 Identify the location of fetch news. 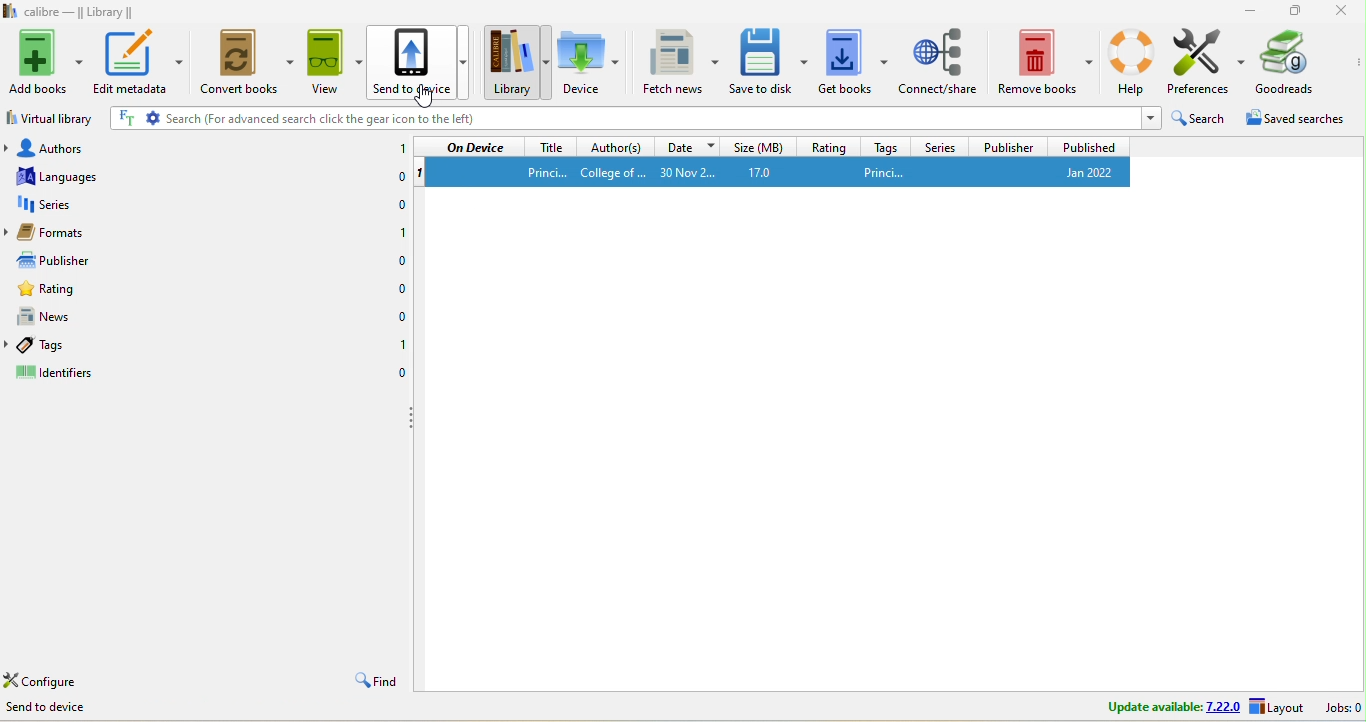
(680, 65).